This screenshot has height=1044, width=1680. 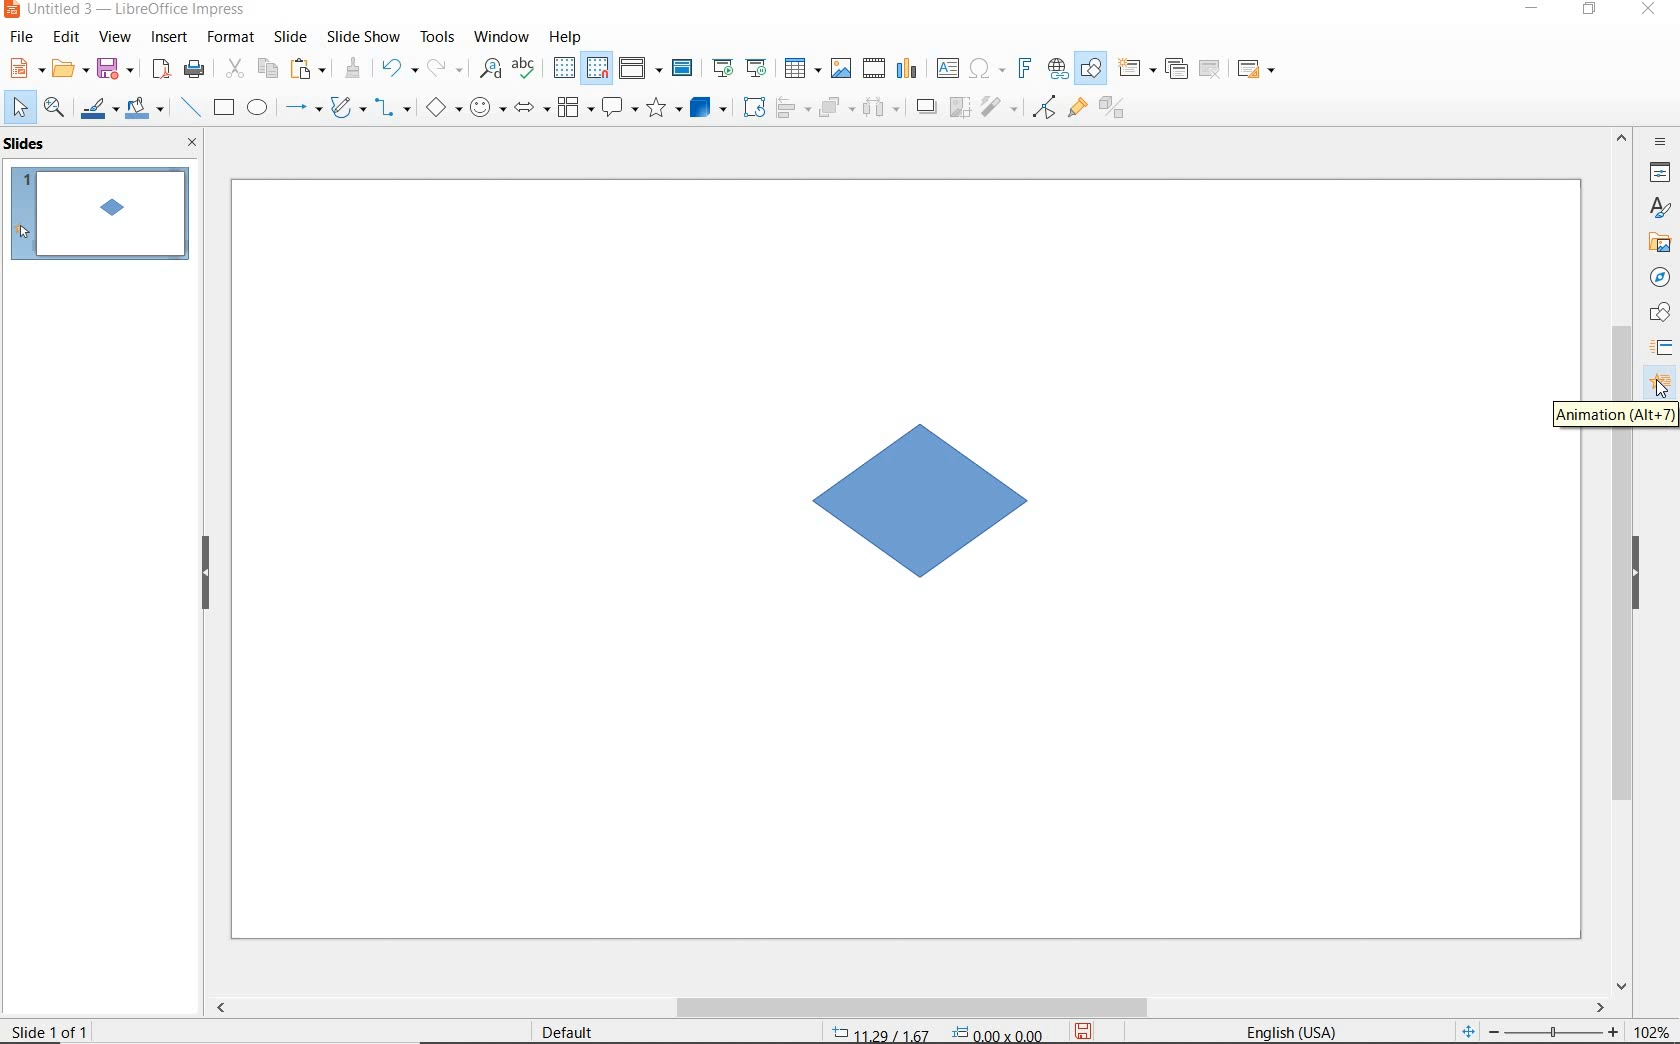 I want to click on cut, so click(x=234, y=68).